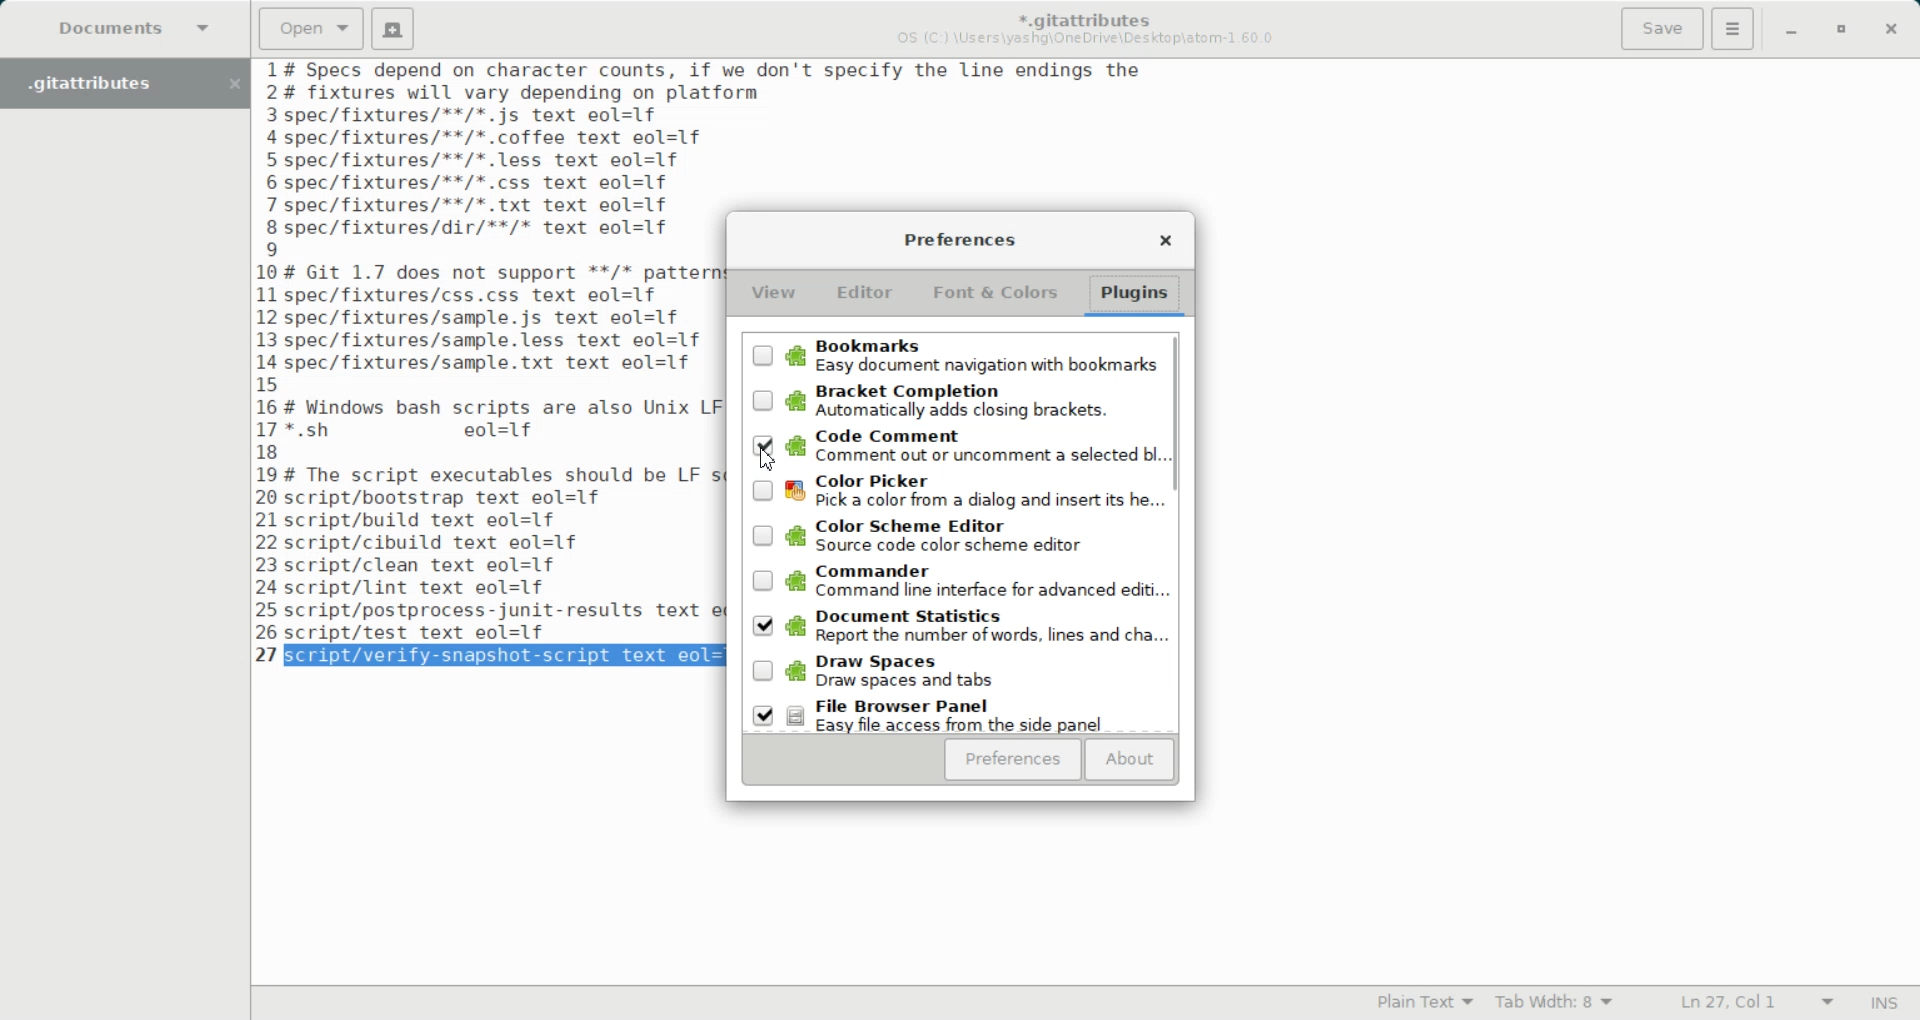 The image size is (1920, 1020). What do you see at coordinates (1080, 15) in the screenshot?
I see `*.gitattributes` at bounding box center [1080, 15].